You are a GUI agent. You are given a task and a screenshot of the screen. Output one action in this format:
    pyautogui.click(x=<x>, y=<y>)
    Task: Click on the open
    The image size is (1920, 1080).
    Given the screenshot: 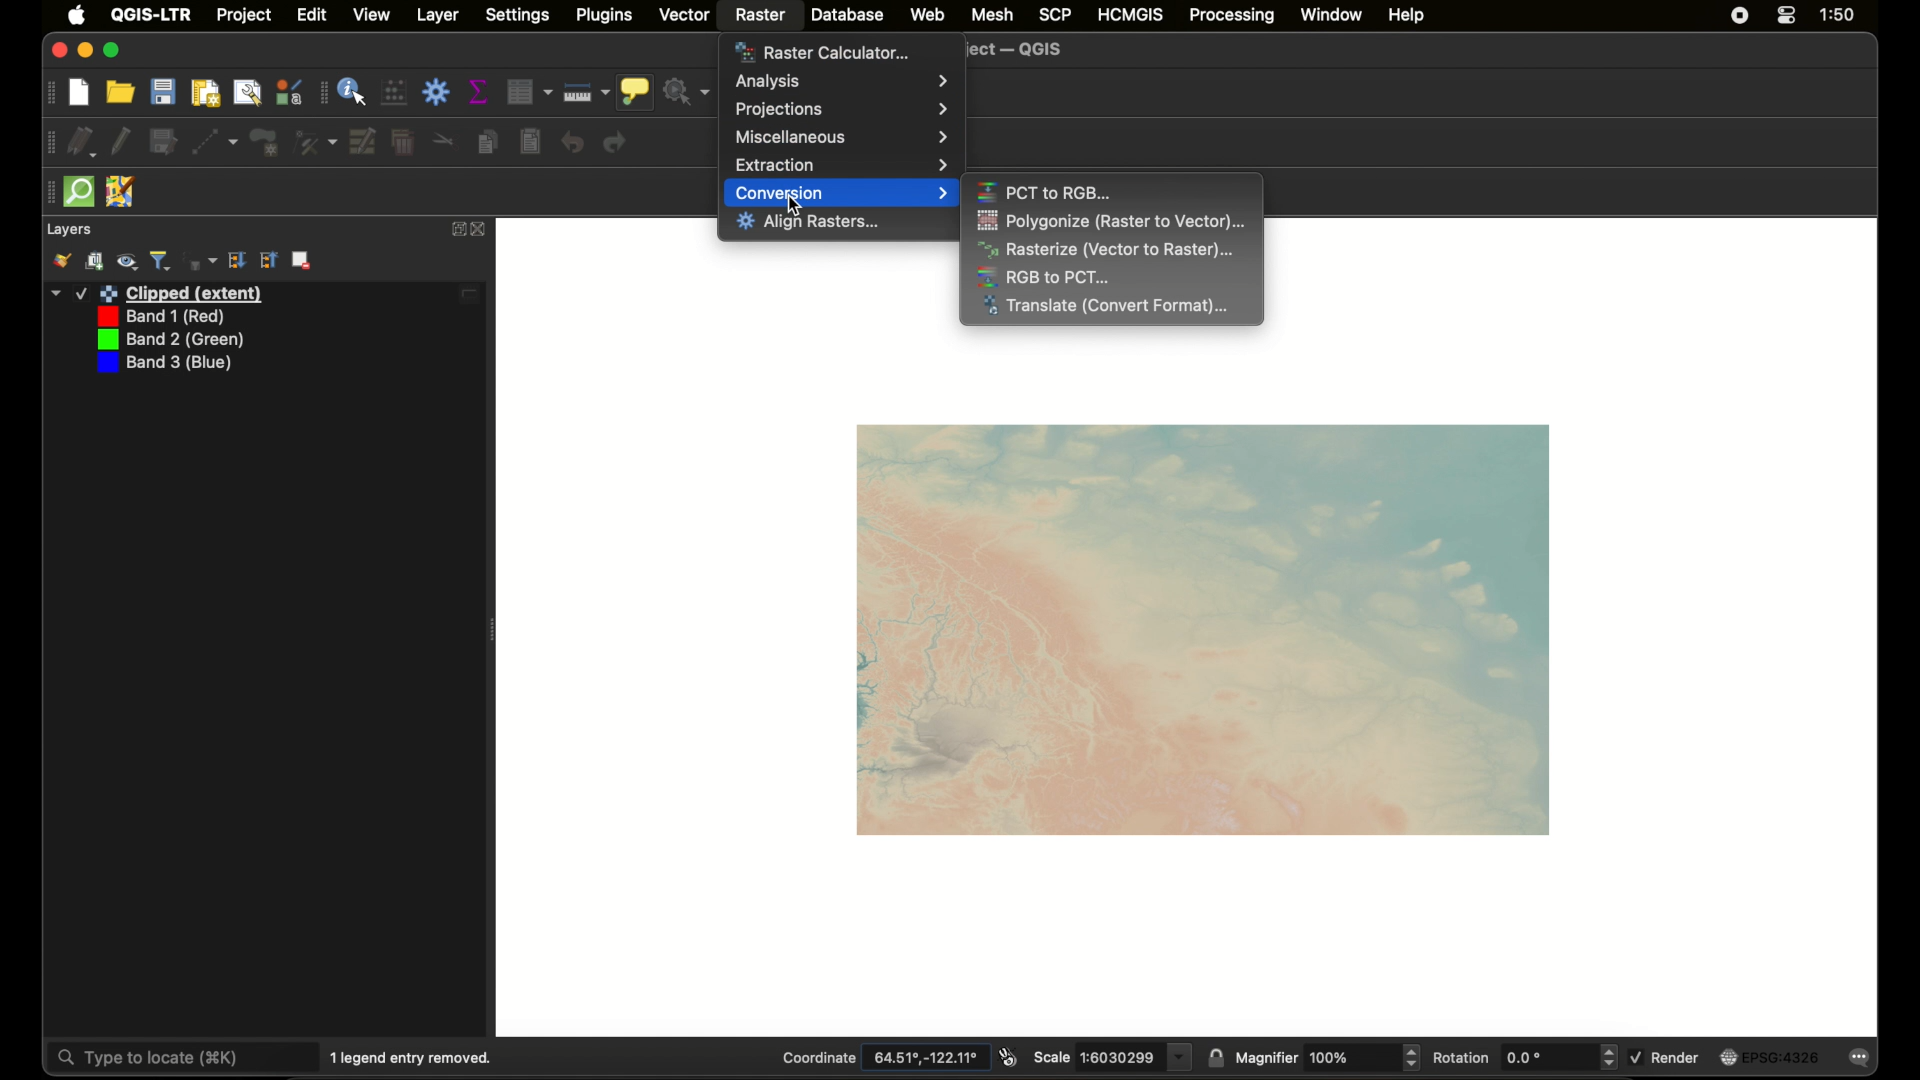 What is the action you would take?
    pyautogui.click(x=120, y=91)
    